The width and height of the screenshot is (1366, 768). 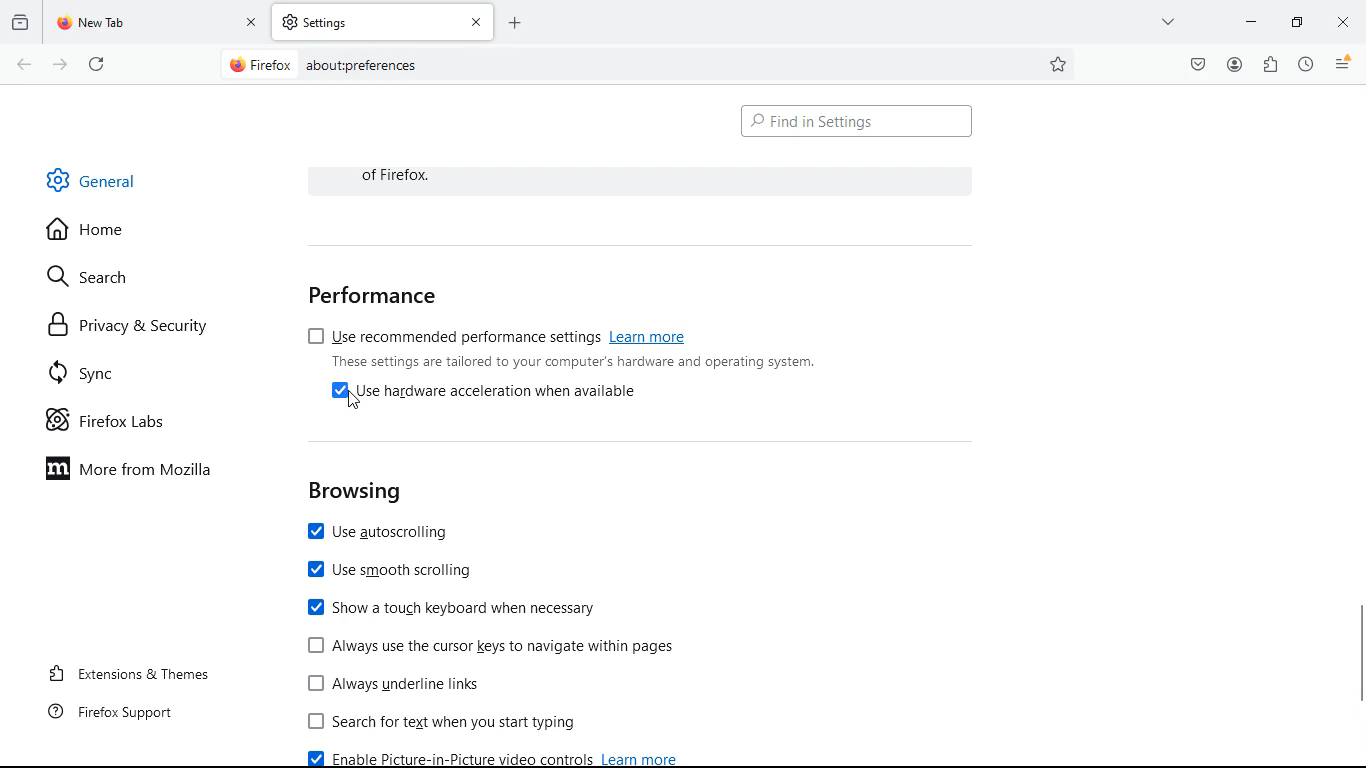 I want to click on Cursor, so click(x=354, y=399).